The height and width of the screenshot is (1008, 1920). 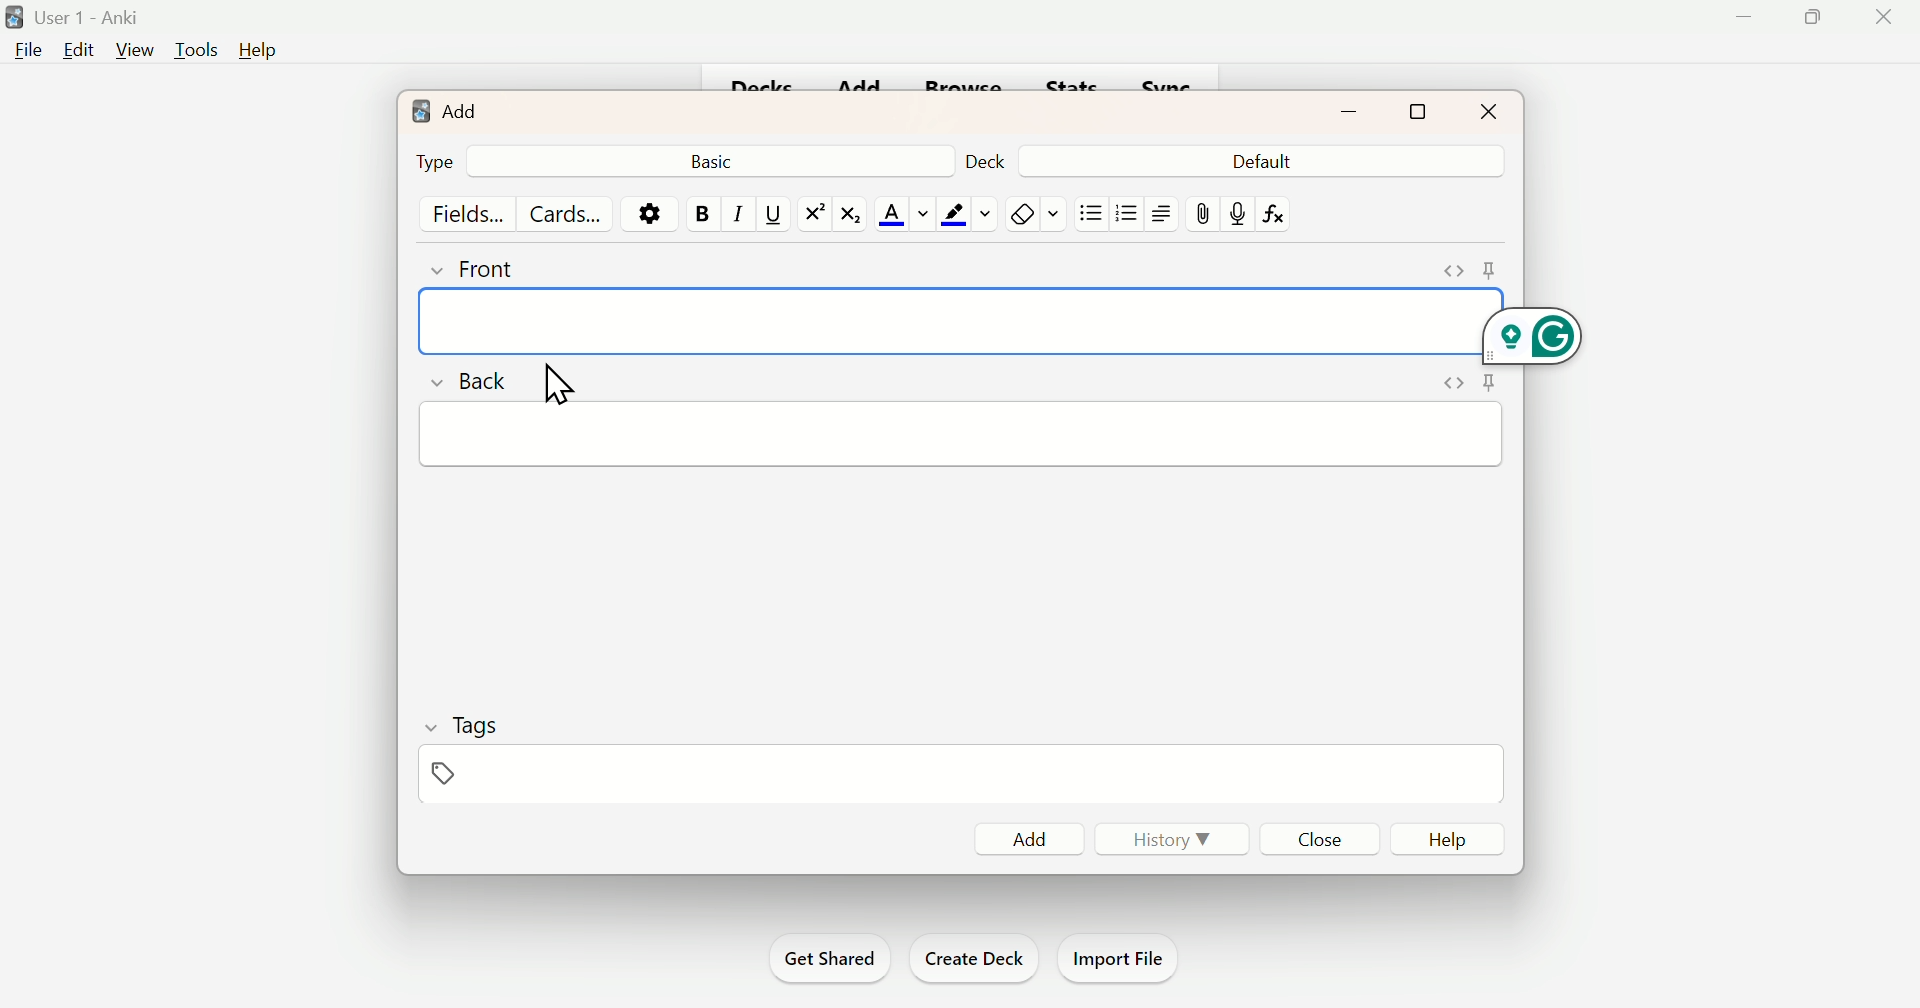 I want to click on Text Highlighting Color, so click(x=967, y=214).